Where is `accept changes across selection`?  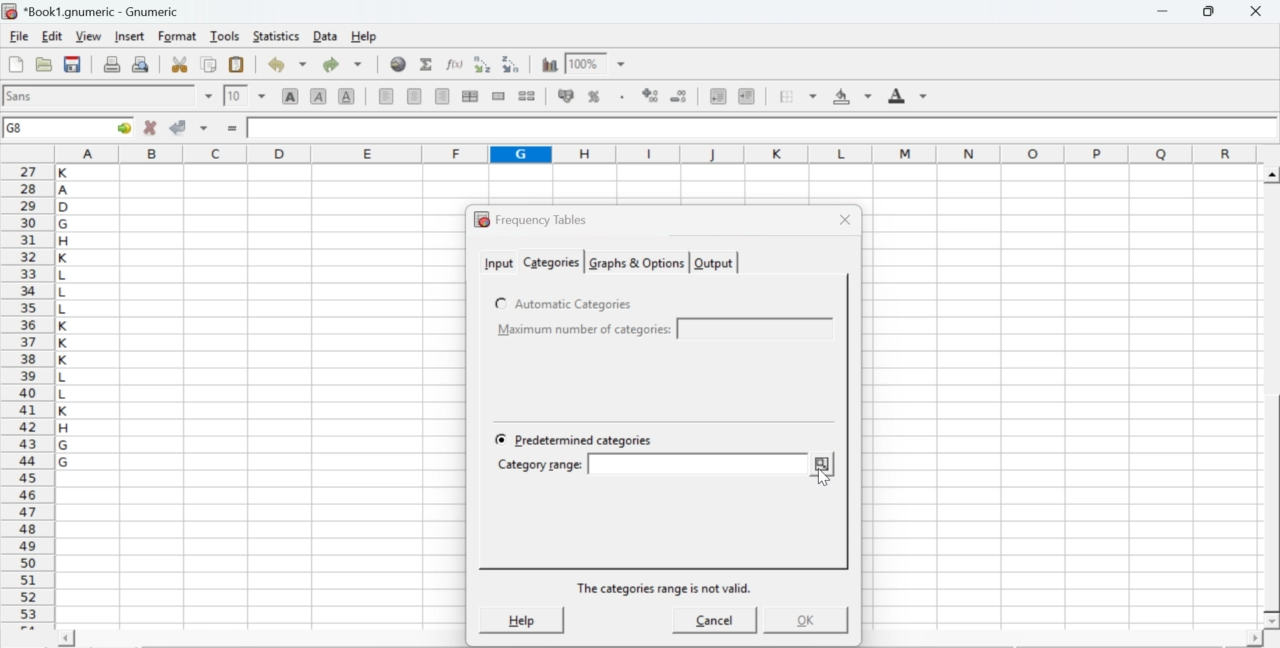 accept changes across selection is located at coordinates (203, 127).